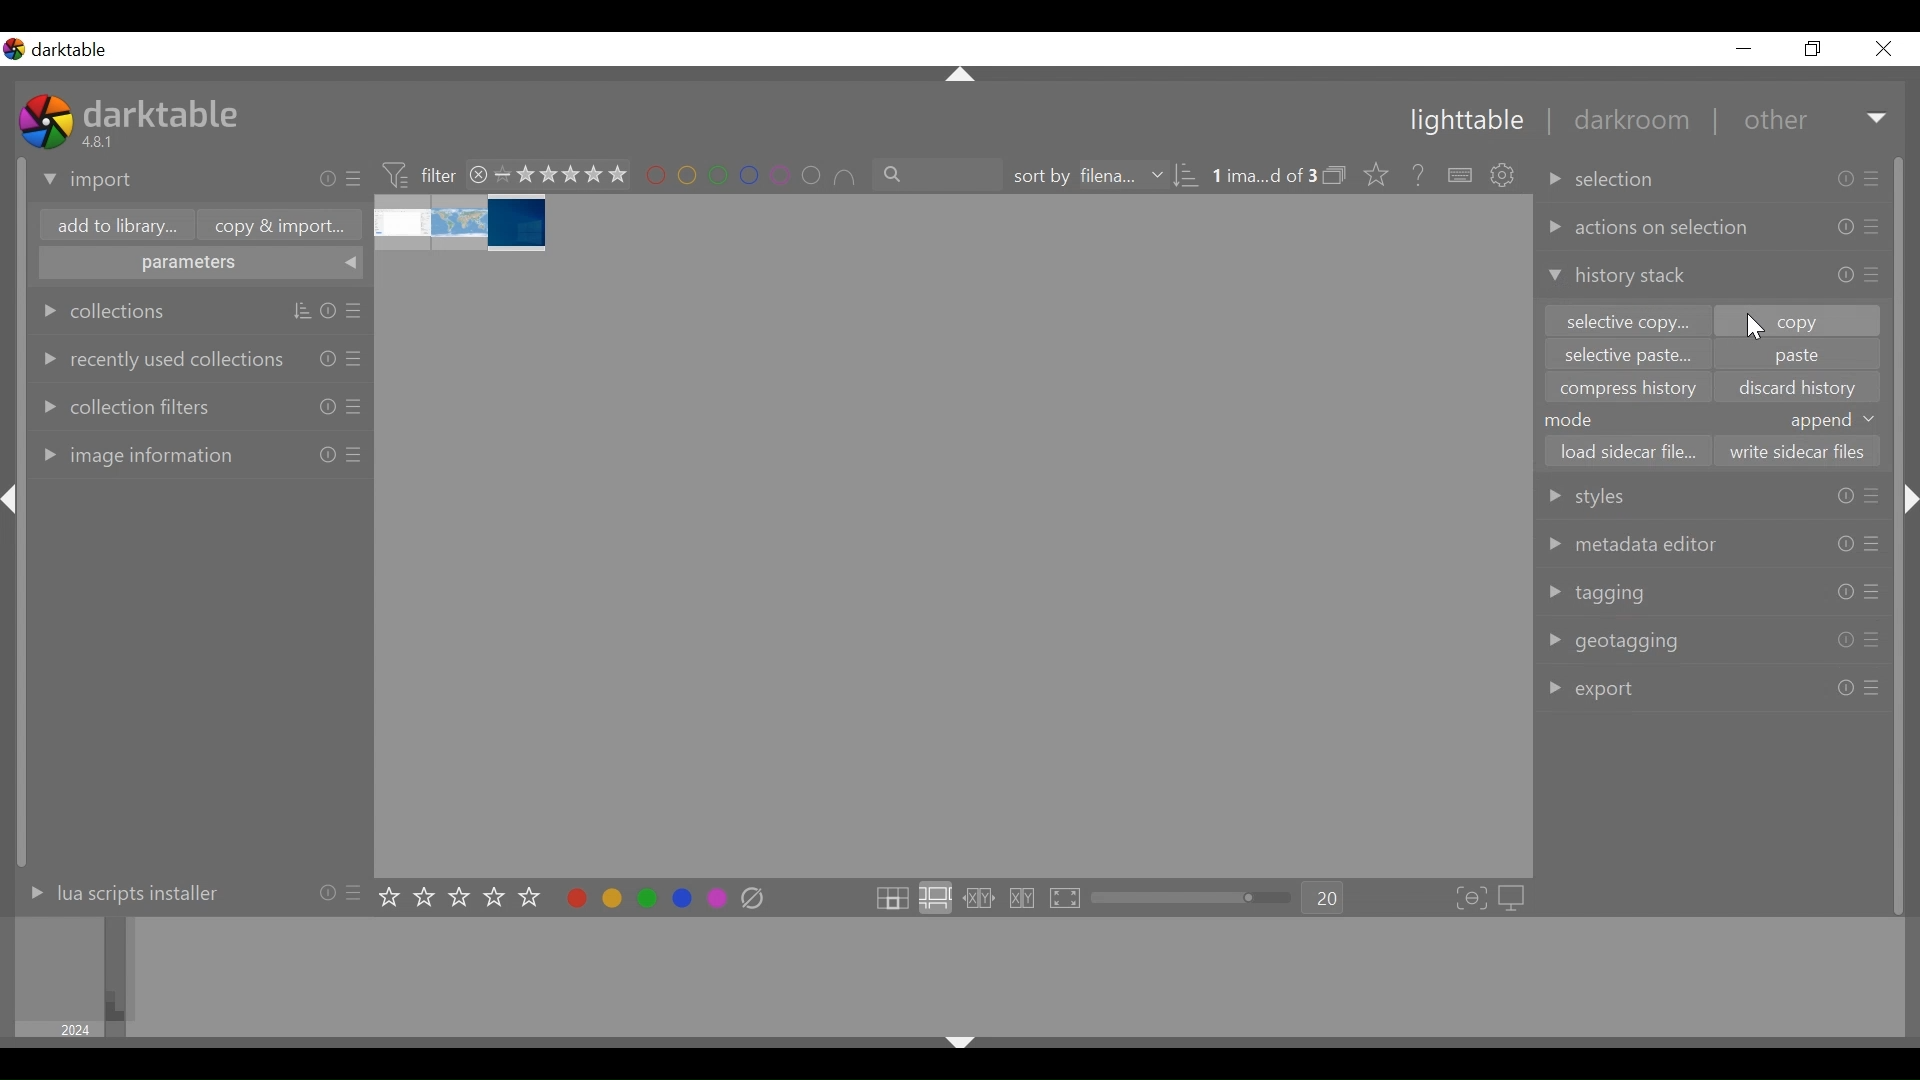 This screenshot has height=1080, width=1920. I want to click on Collapse , so click(14, 500).